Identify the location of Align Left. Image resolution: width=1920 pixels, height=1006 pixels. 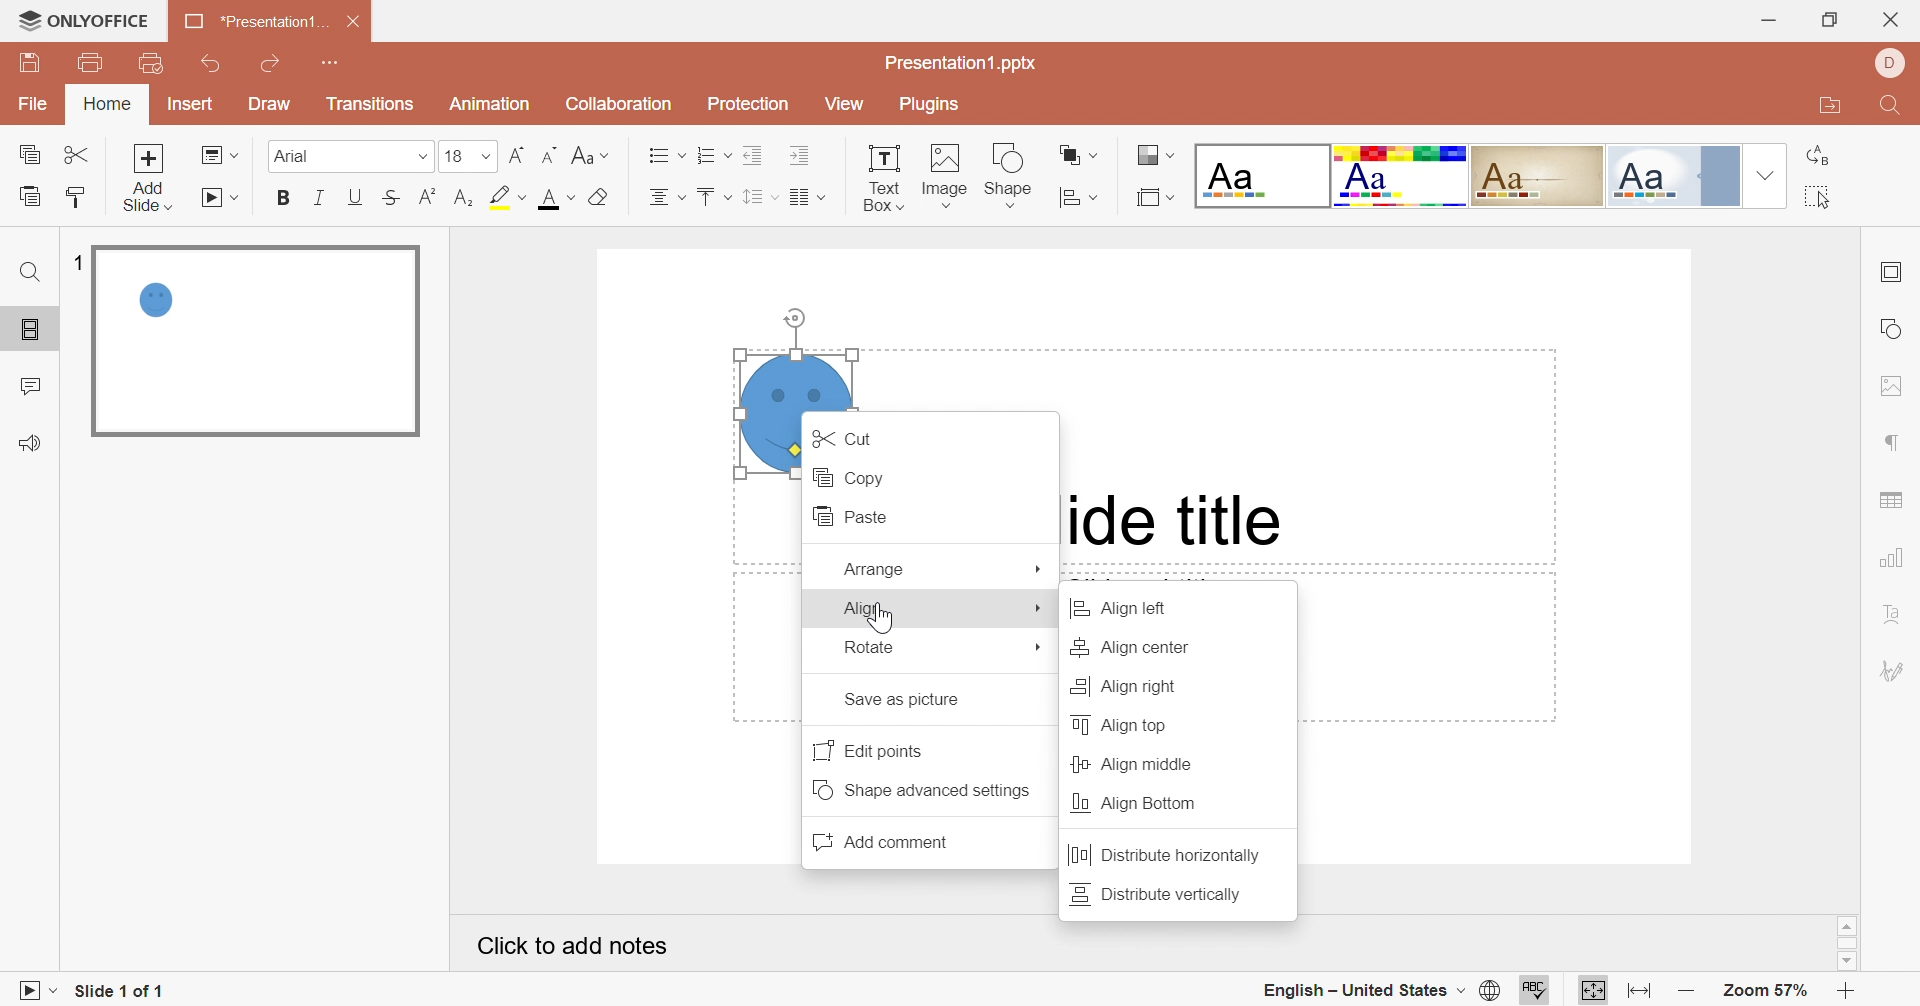
(1132, 610).